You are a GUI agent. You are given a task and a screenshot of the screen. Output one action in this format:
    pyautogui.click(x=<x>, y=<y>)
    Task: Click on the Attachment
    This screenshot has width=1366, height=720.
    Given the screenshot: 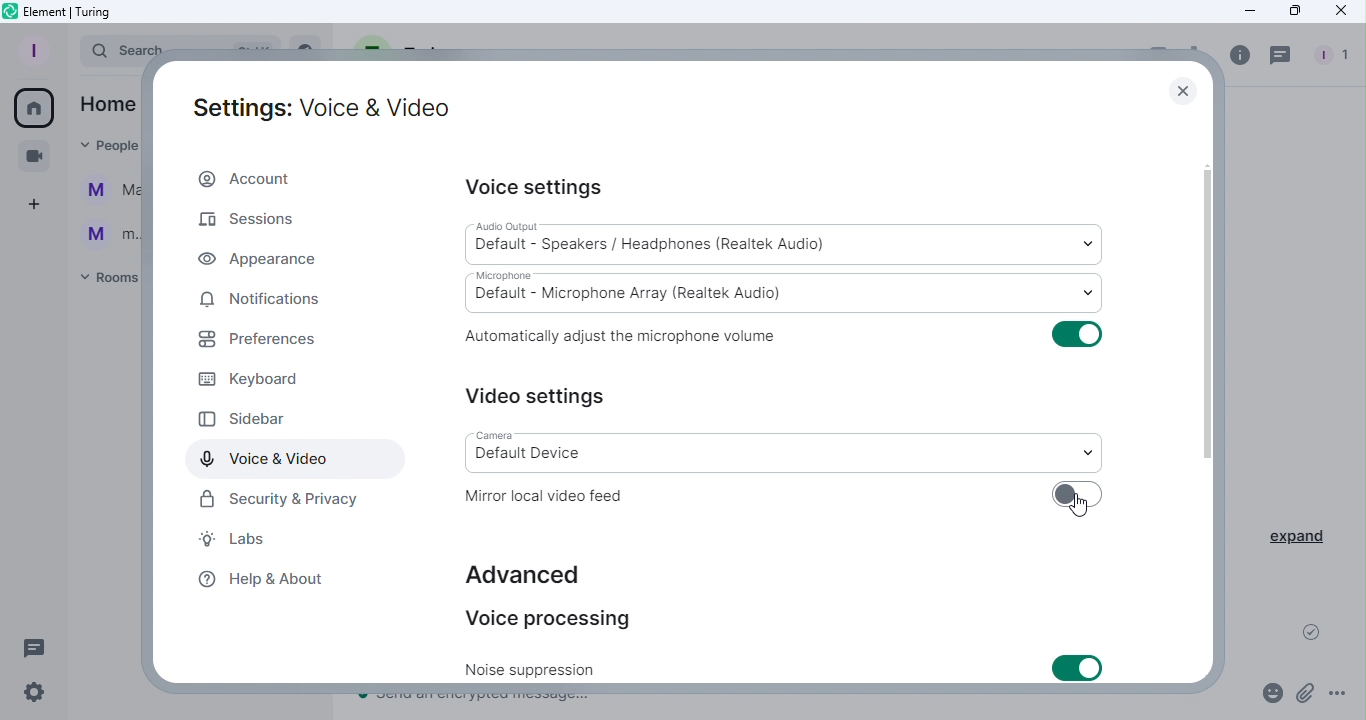 What is the action you would take?
    pyautogui.click(x=1306, y=697)
    